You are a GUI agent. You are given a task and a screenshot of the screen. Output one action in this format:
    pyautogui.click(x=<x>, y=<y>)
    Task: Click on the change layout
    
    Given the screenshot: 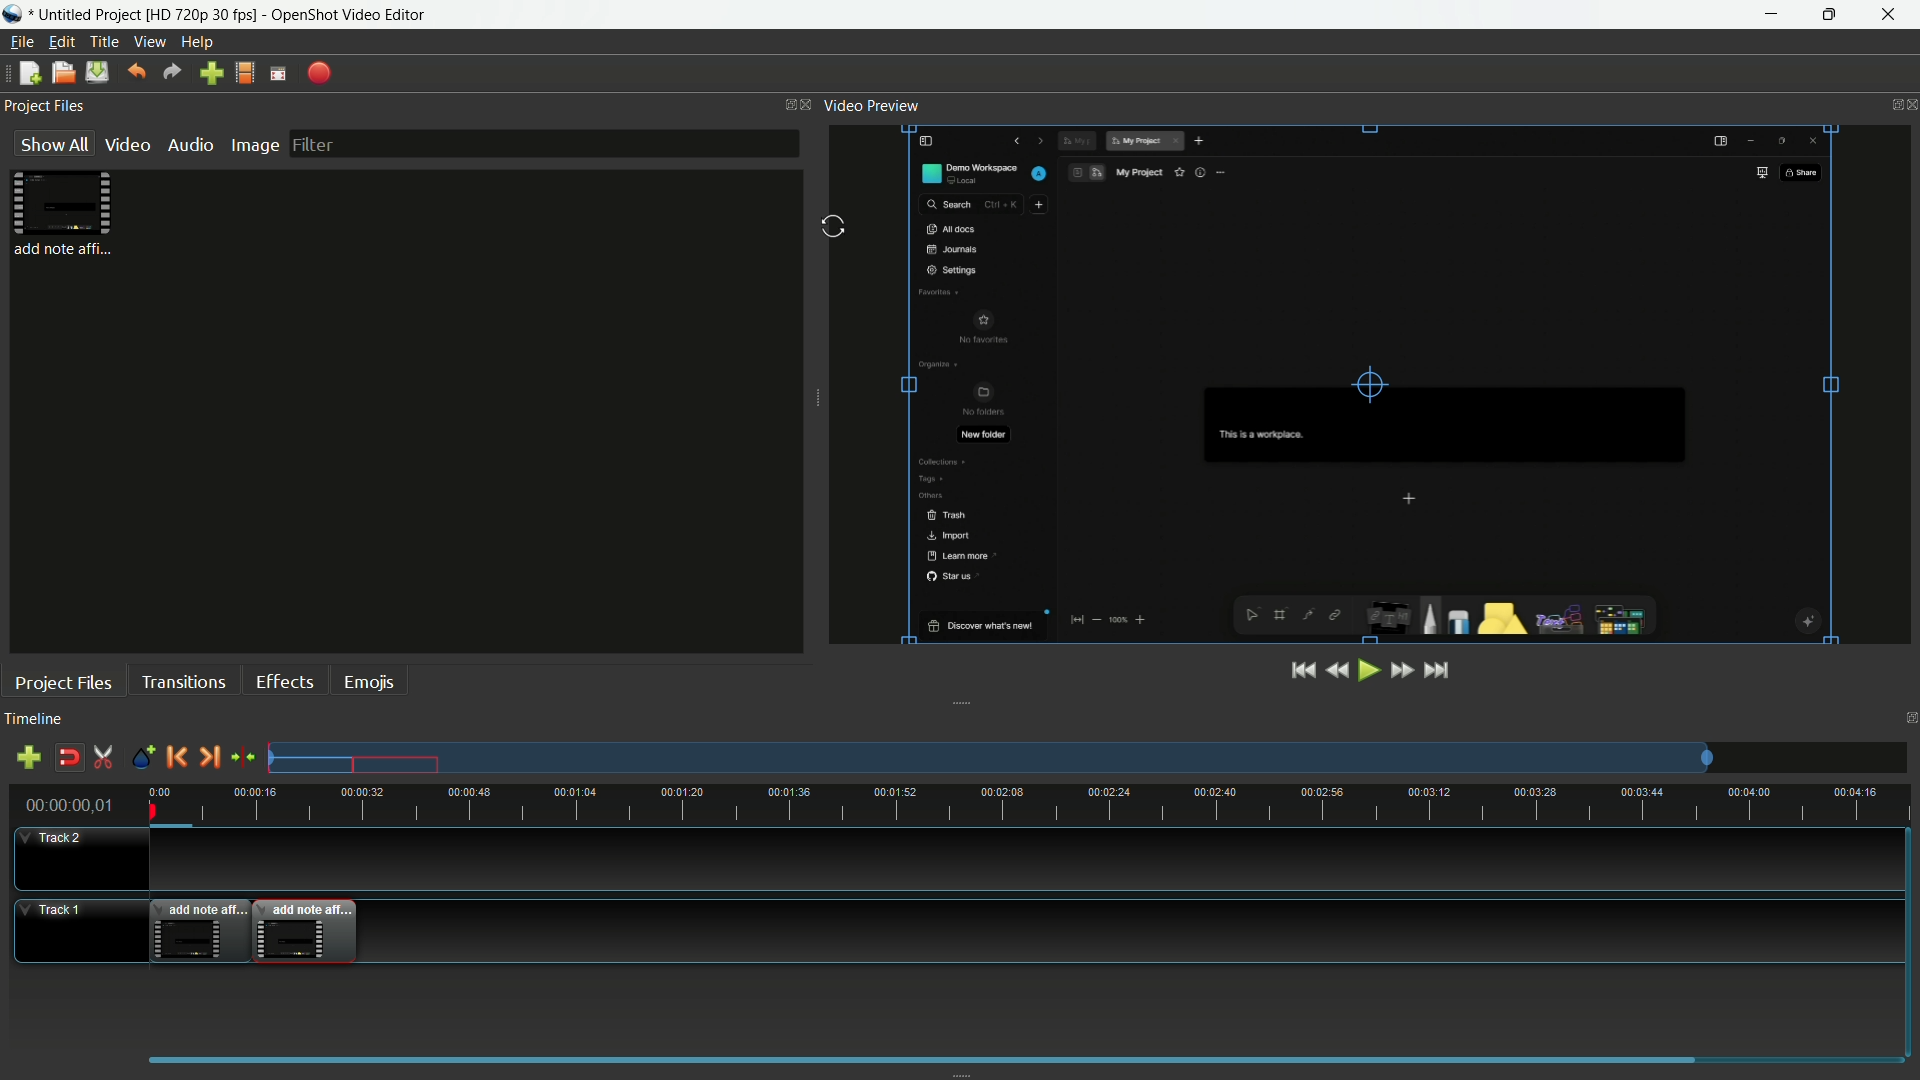 What is the action you would take?
    pyautogui.click(x=782, y=106)
    